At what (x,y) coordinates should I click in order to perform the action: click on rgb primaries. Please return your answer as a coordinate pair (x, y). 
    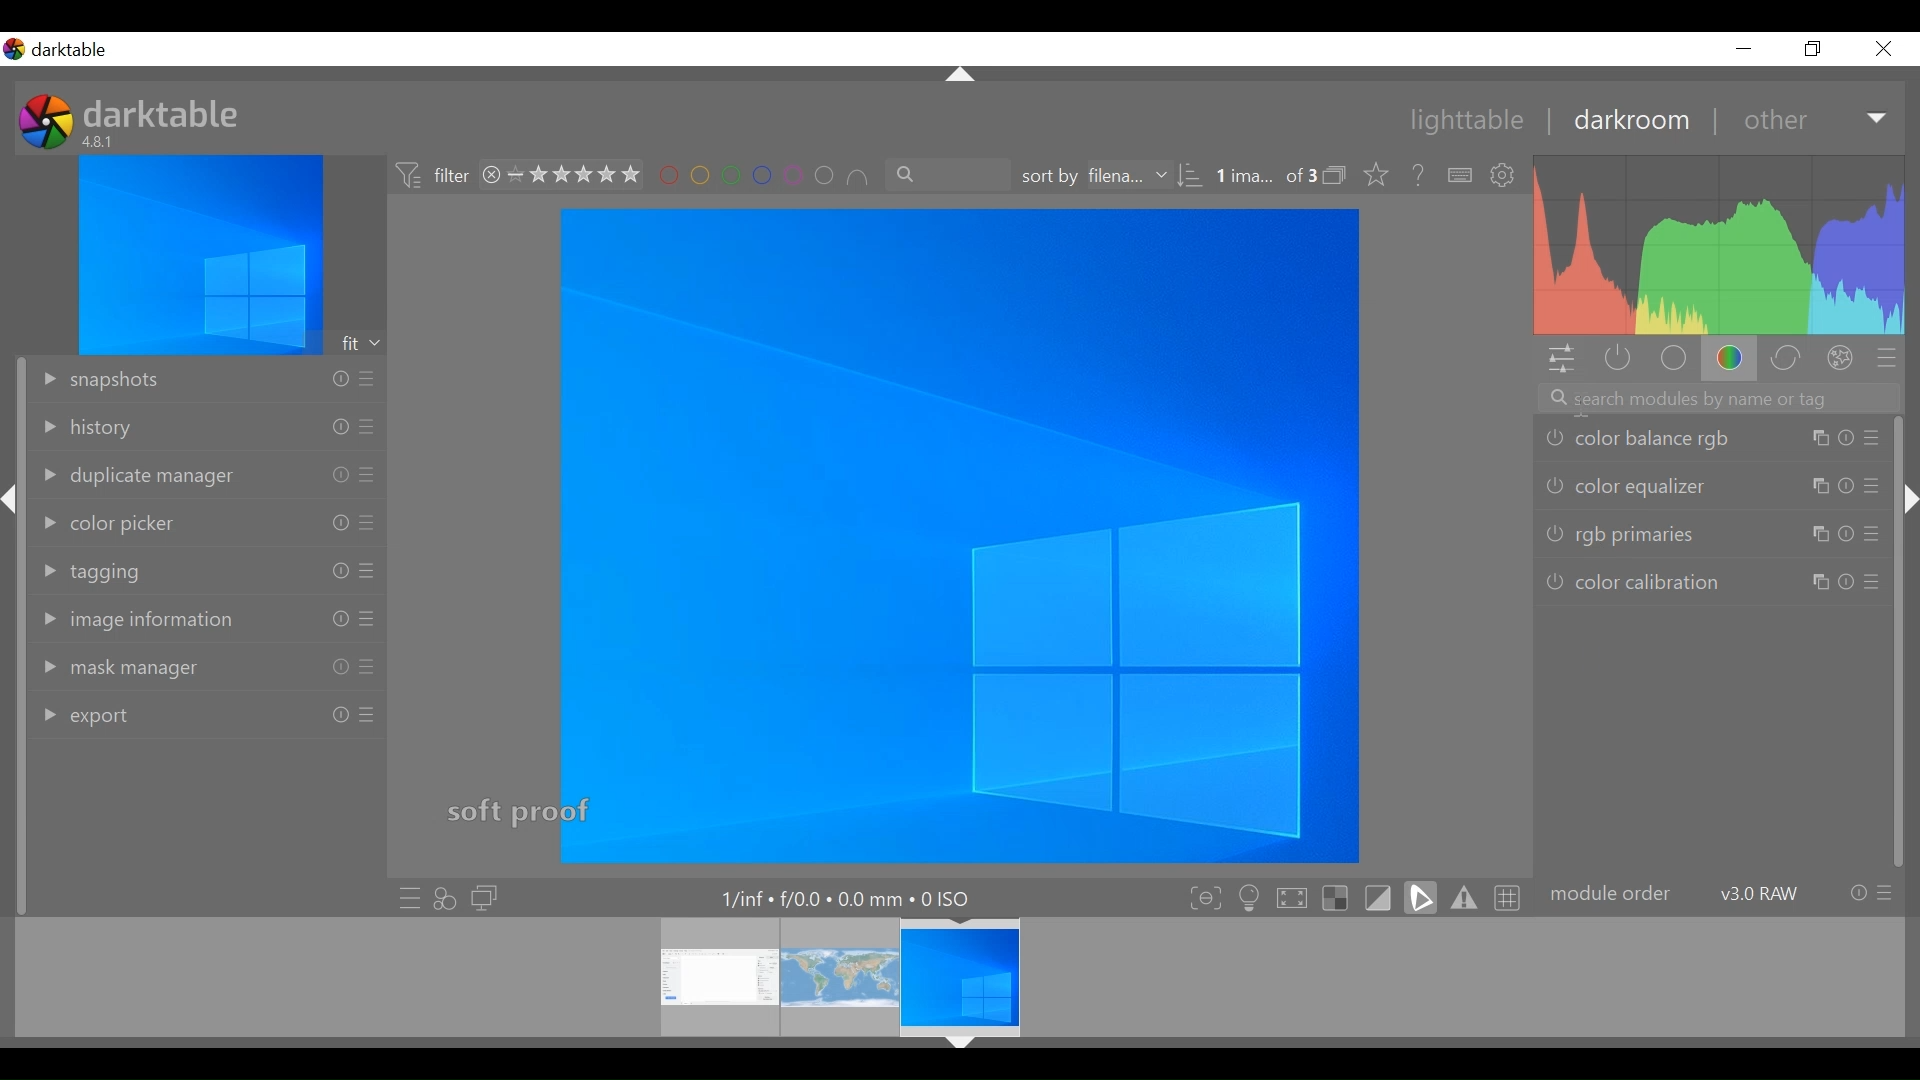
    Looking at the image, I should click on (1622, 535).